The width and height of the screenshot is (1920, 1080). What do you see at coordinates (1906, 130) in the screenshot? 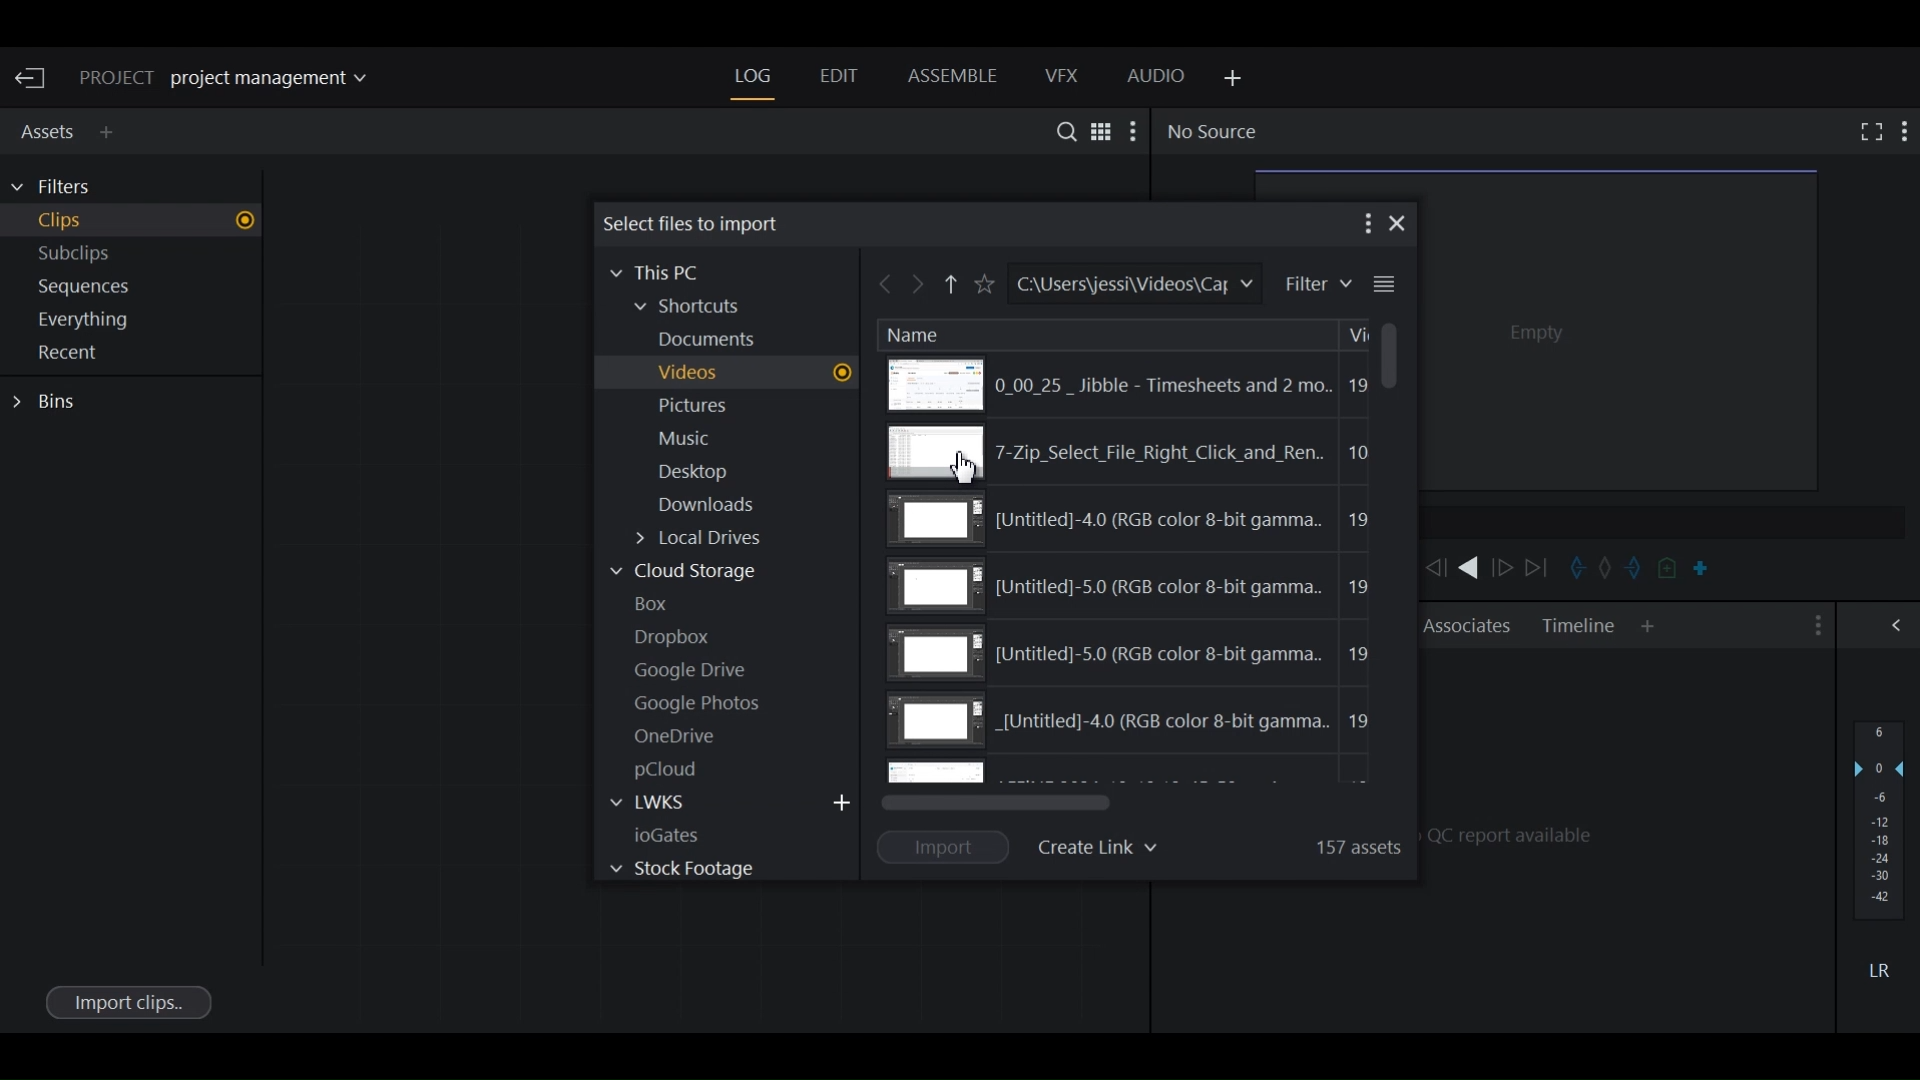
I see `Show settings menu` at bounding box center [1906, 130].